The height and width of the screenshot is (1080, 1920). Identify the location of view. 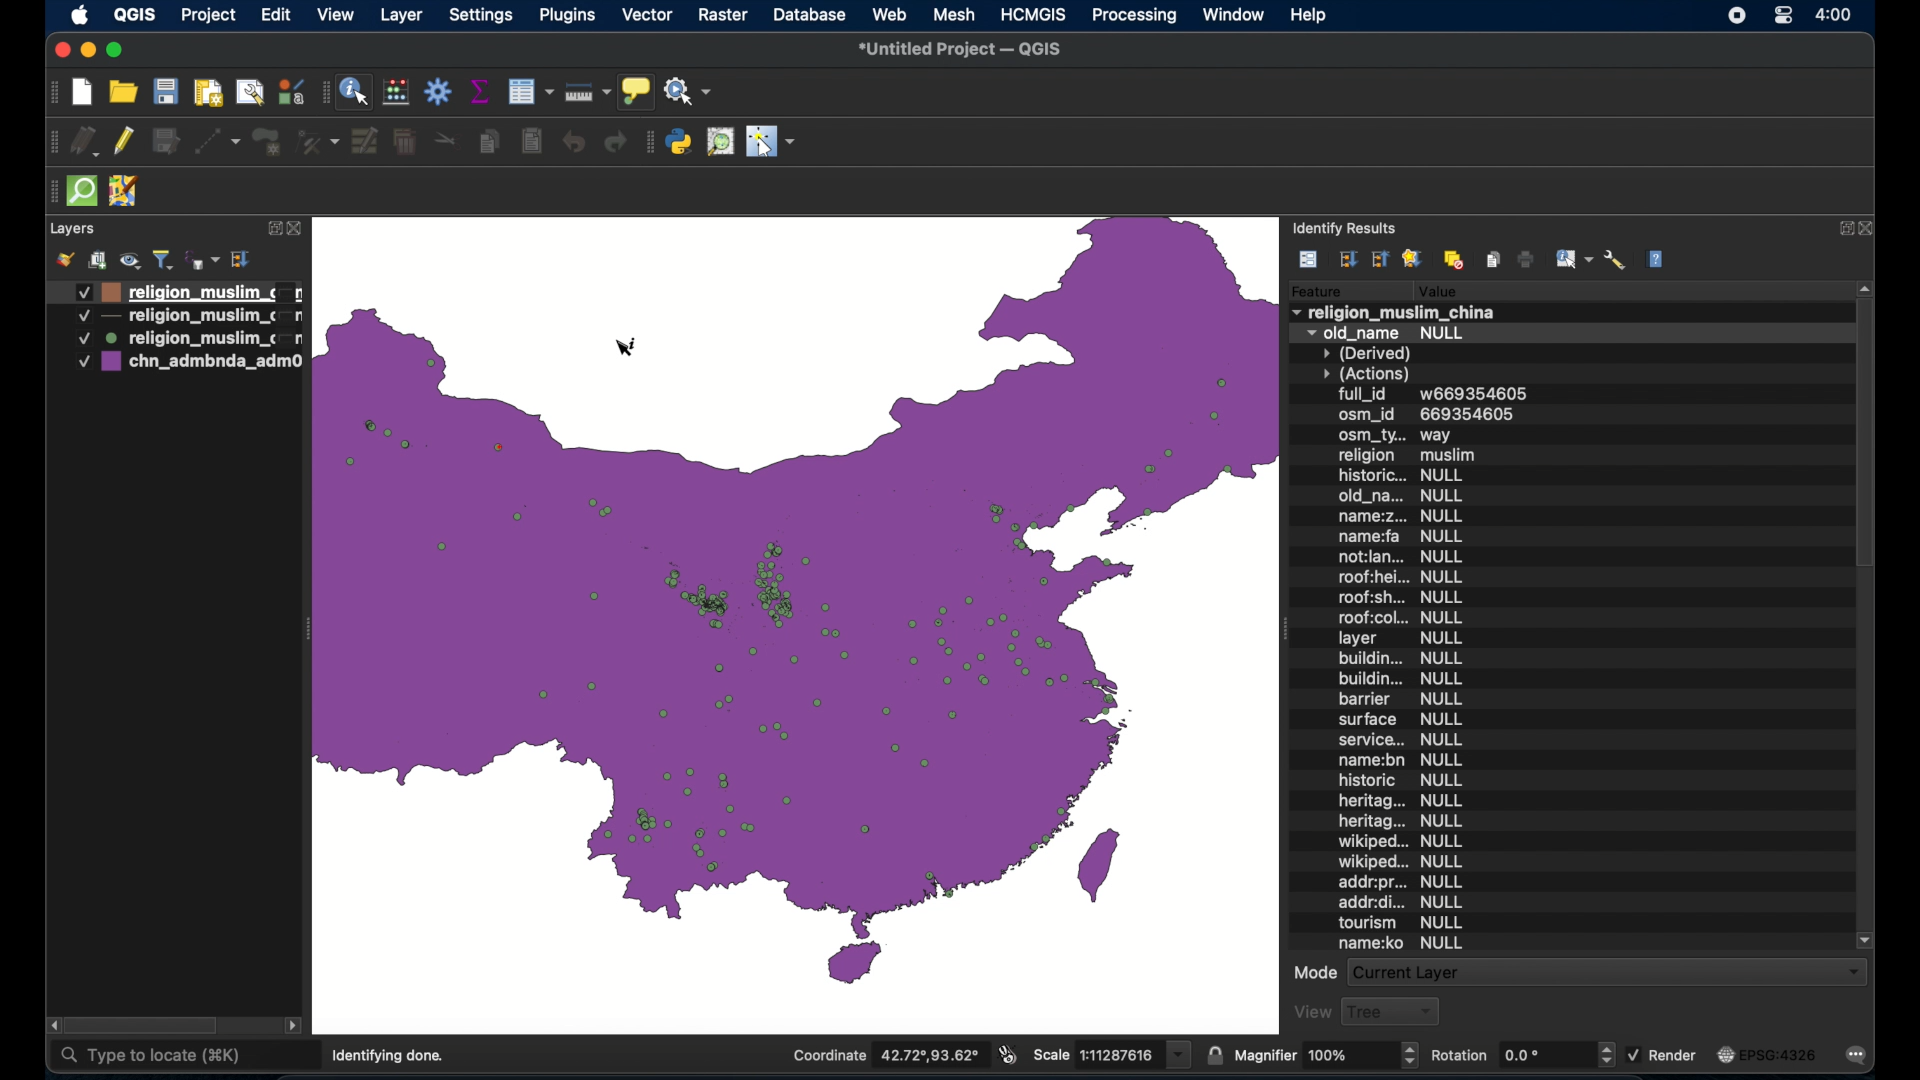
(338, 14).